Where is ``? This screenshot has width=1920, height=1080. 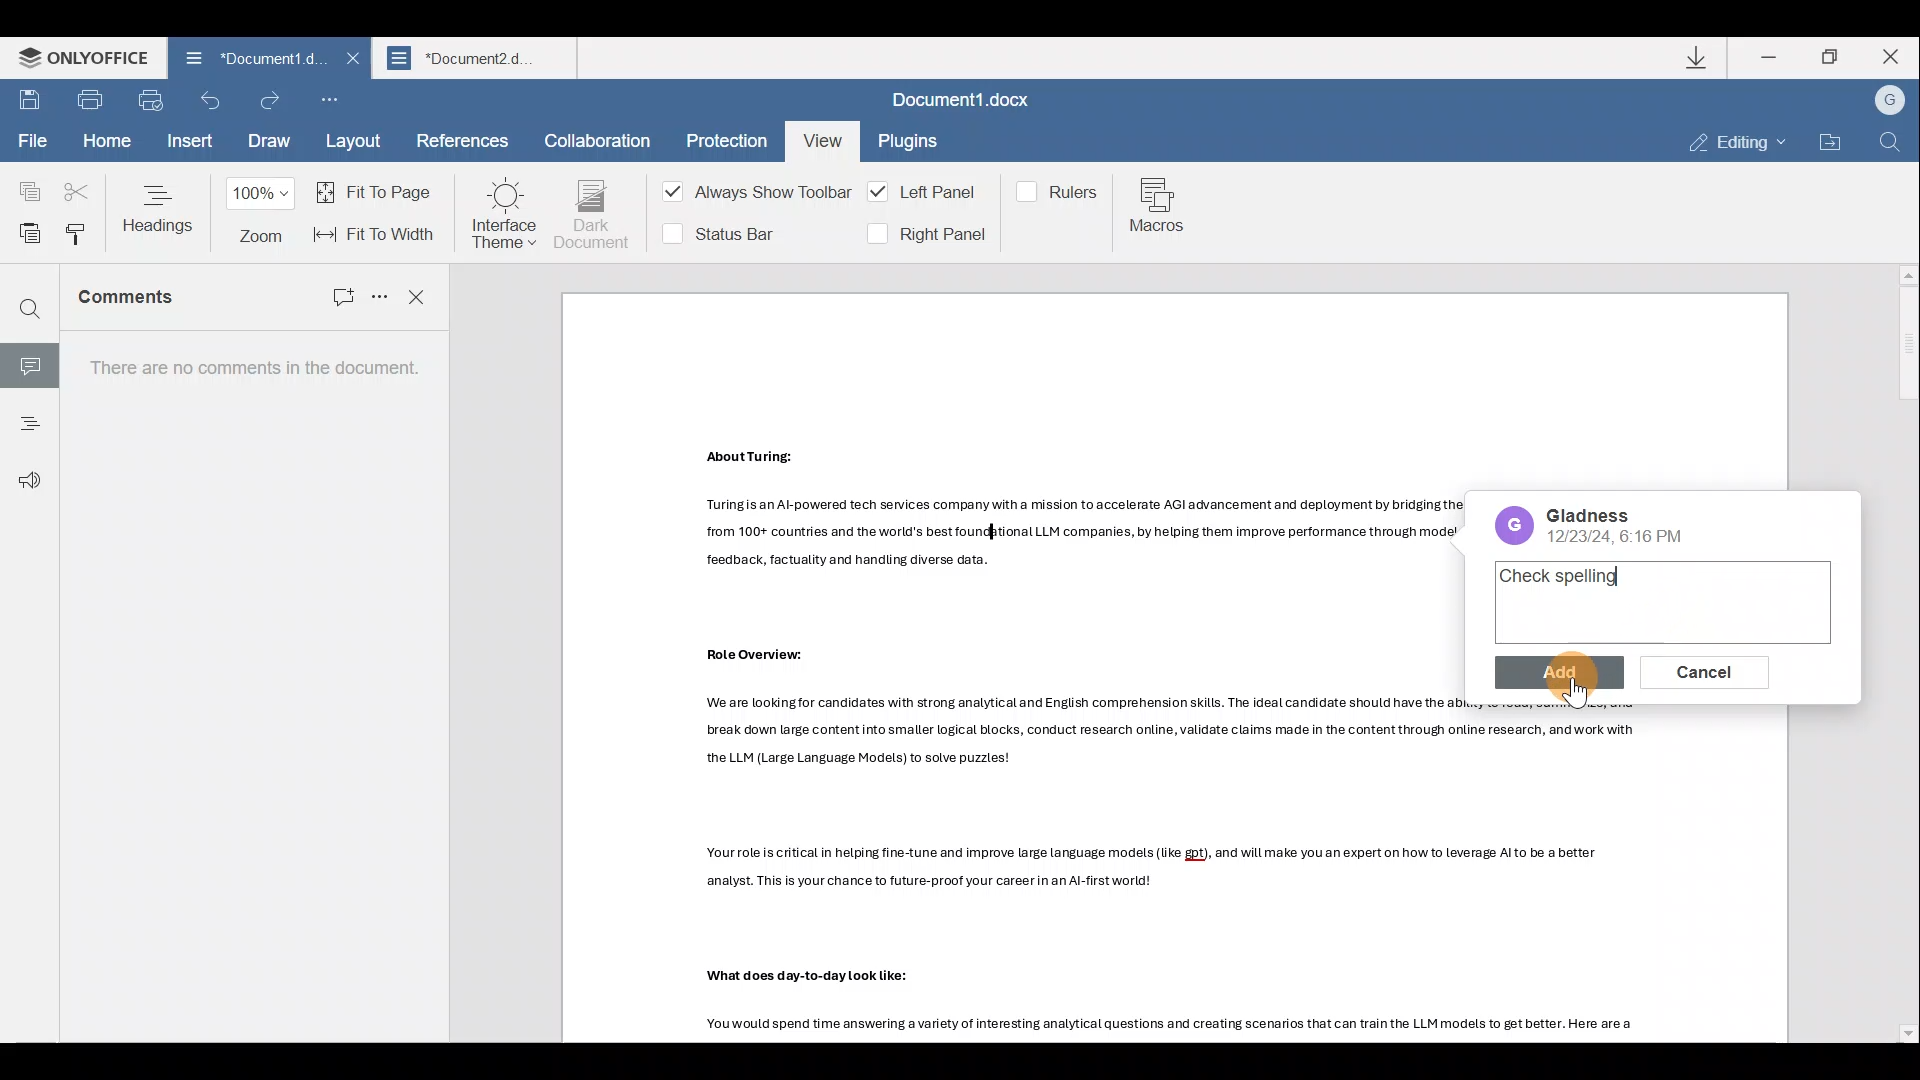  is located at coordinates (755, 653).